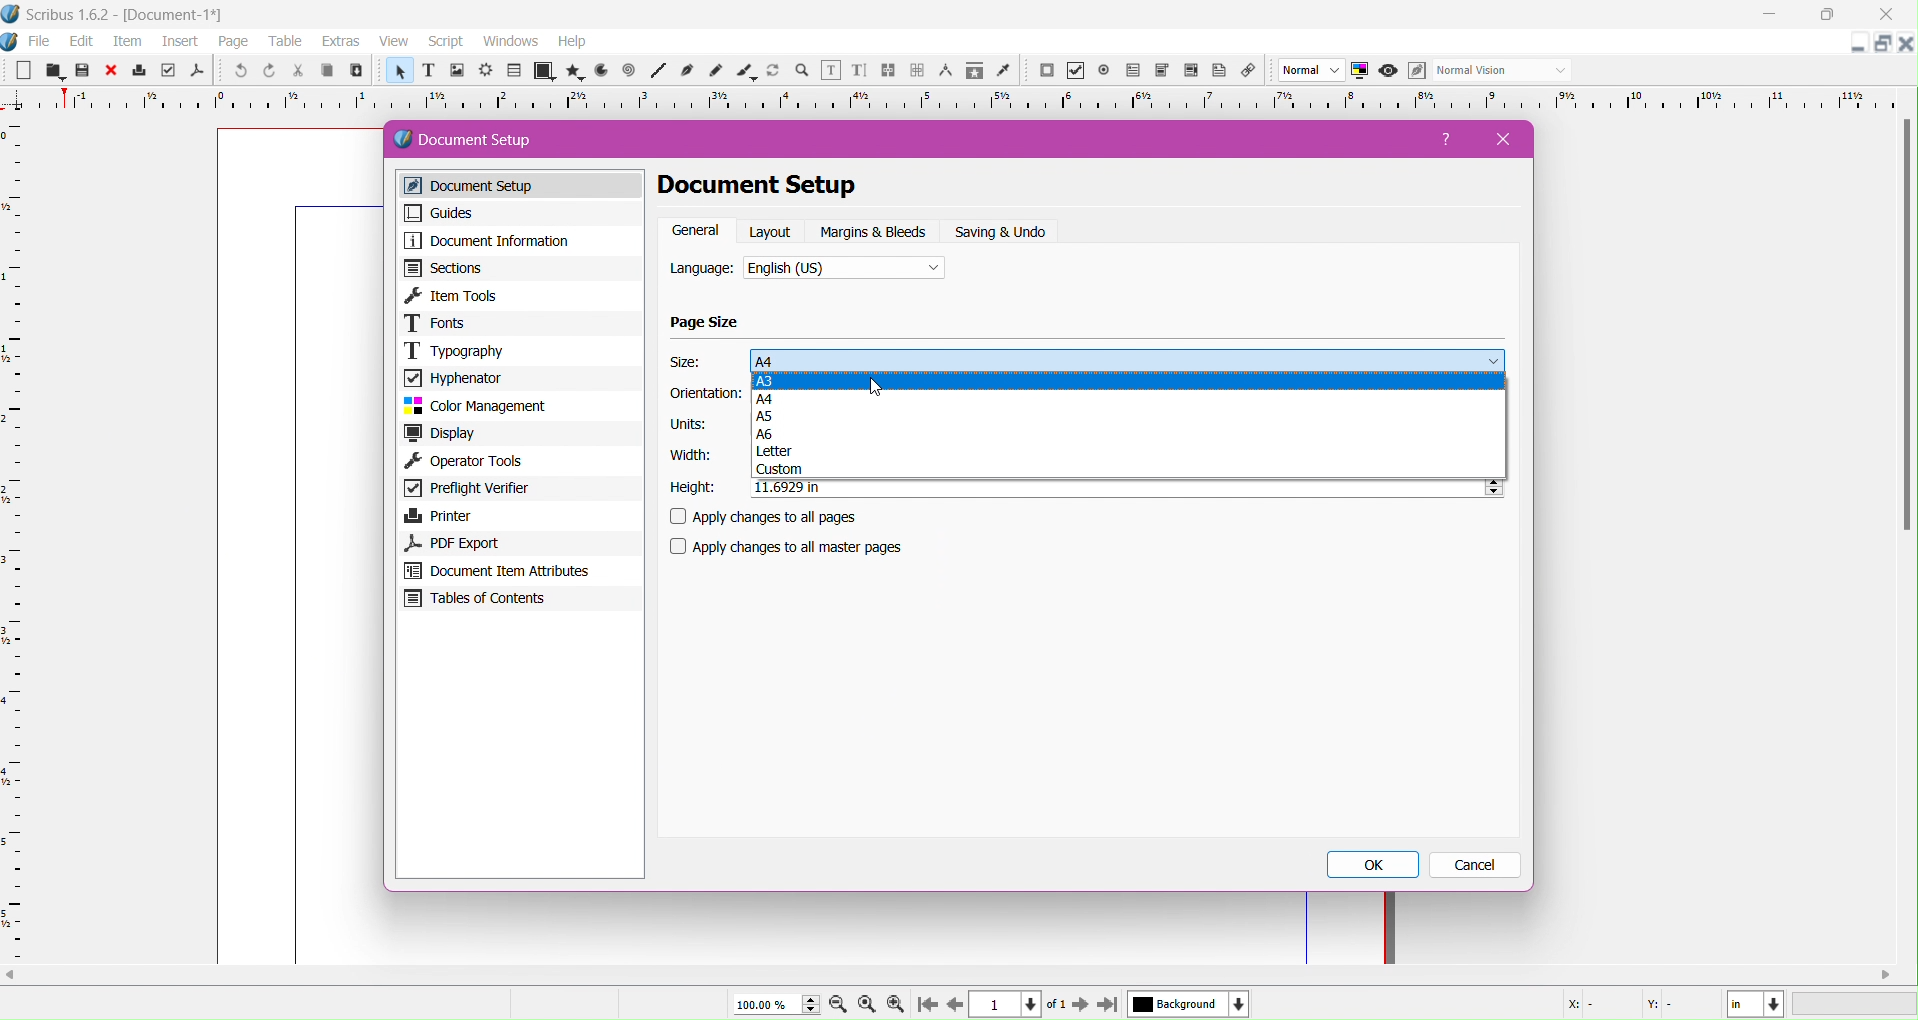 Image resolution: width=1918 pixels, height=1020 pixels. Describe the element at coordinates (1449, 143) in the screenshot. I see `Help` at that location.